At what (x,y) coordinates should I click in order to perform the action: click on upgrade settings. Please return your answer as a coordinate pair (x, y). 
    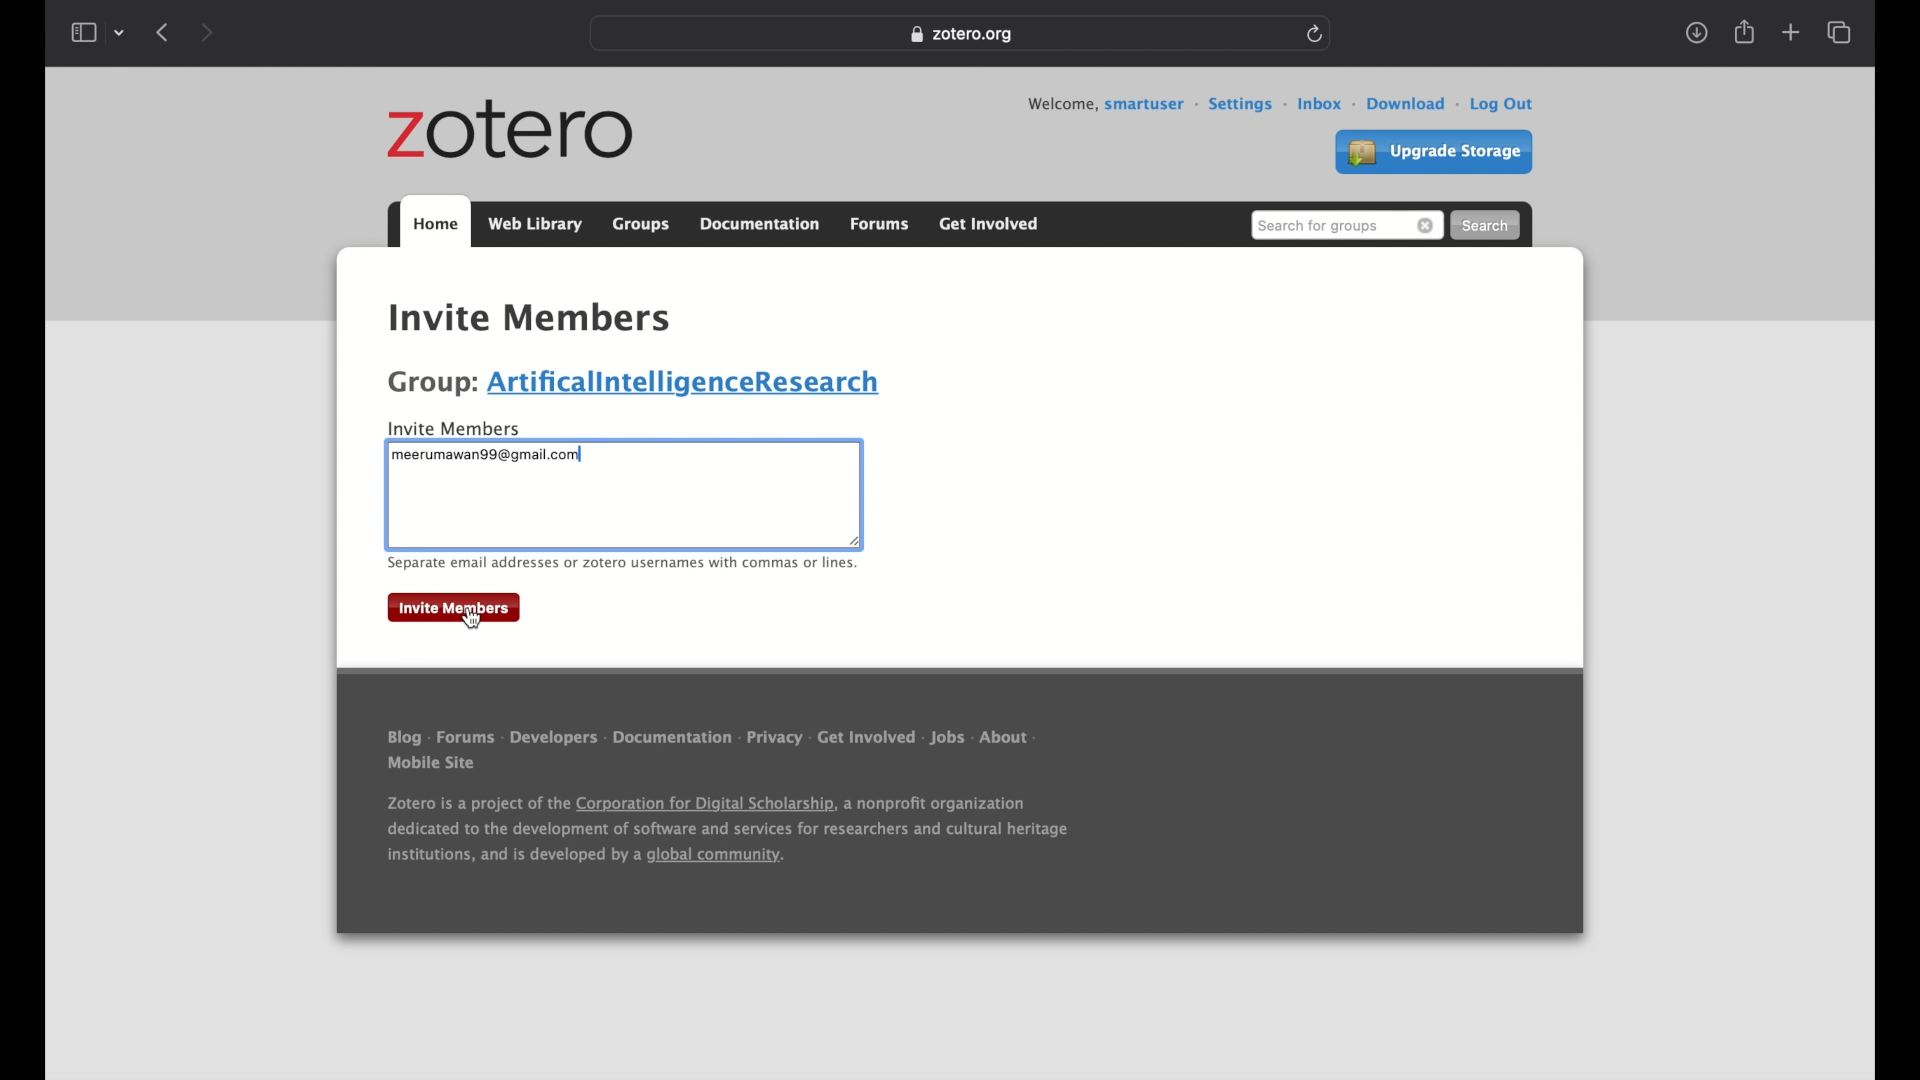
    Looking at the image, I should click on (1434, 152).